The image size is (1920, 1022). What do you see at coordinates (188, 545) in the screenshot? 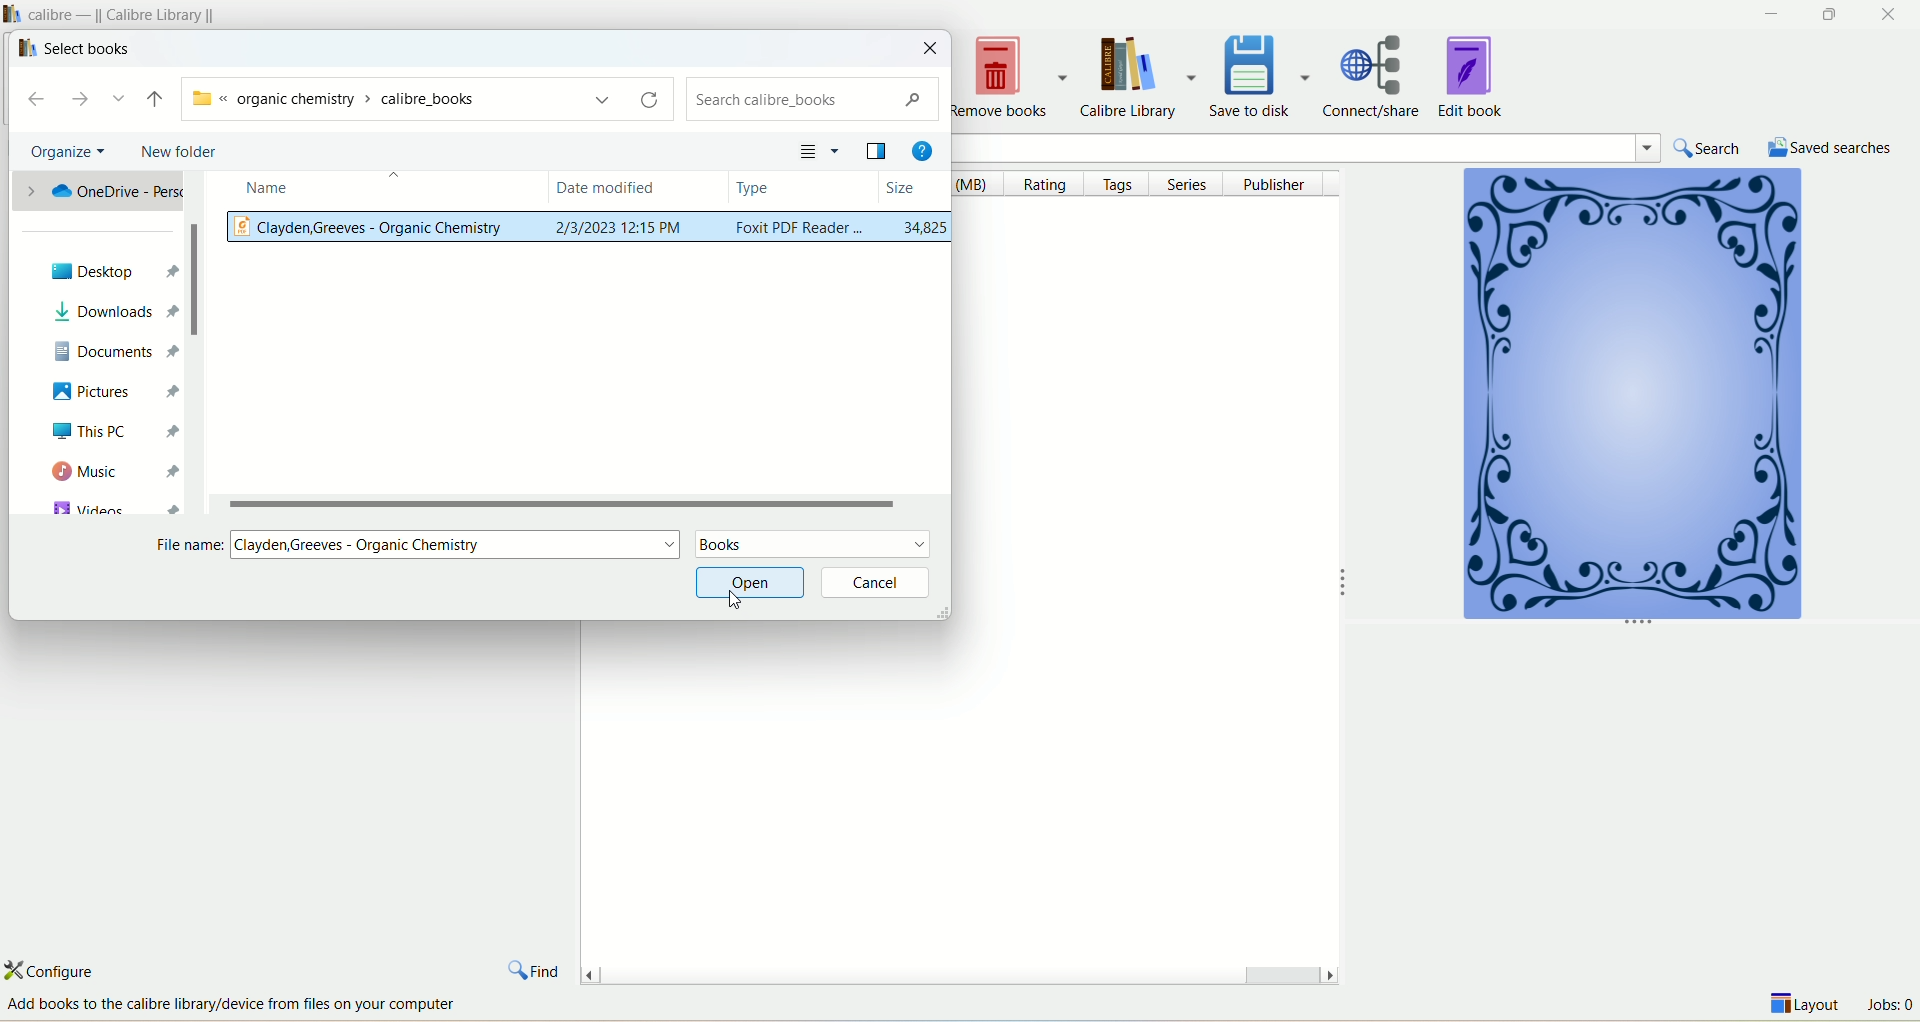
I see `file name` at bounding box center [188, 545].